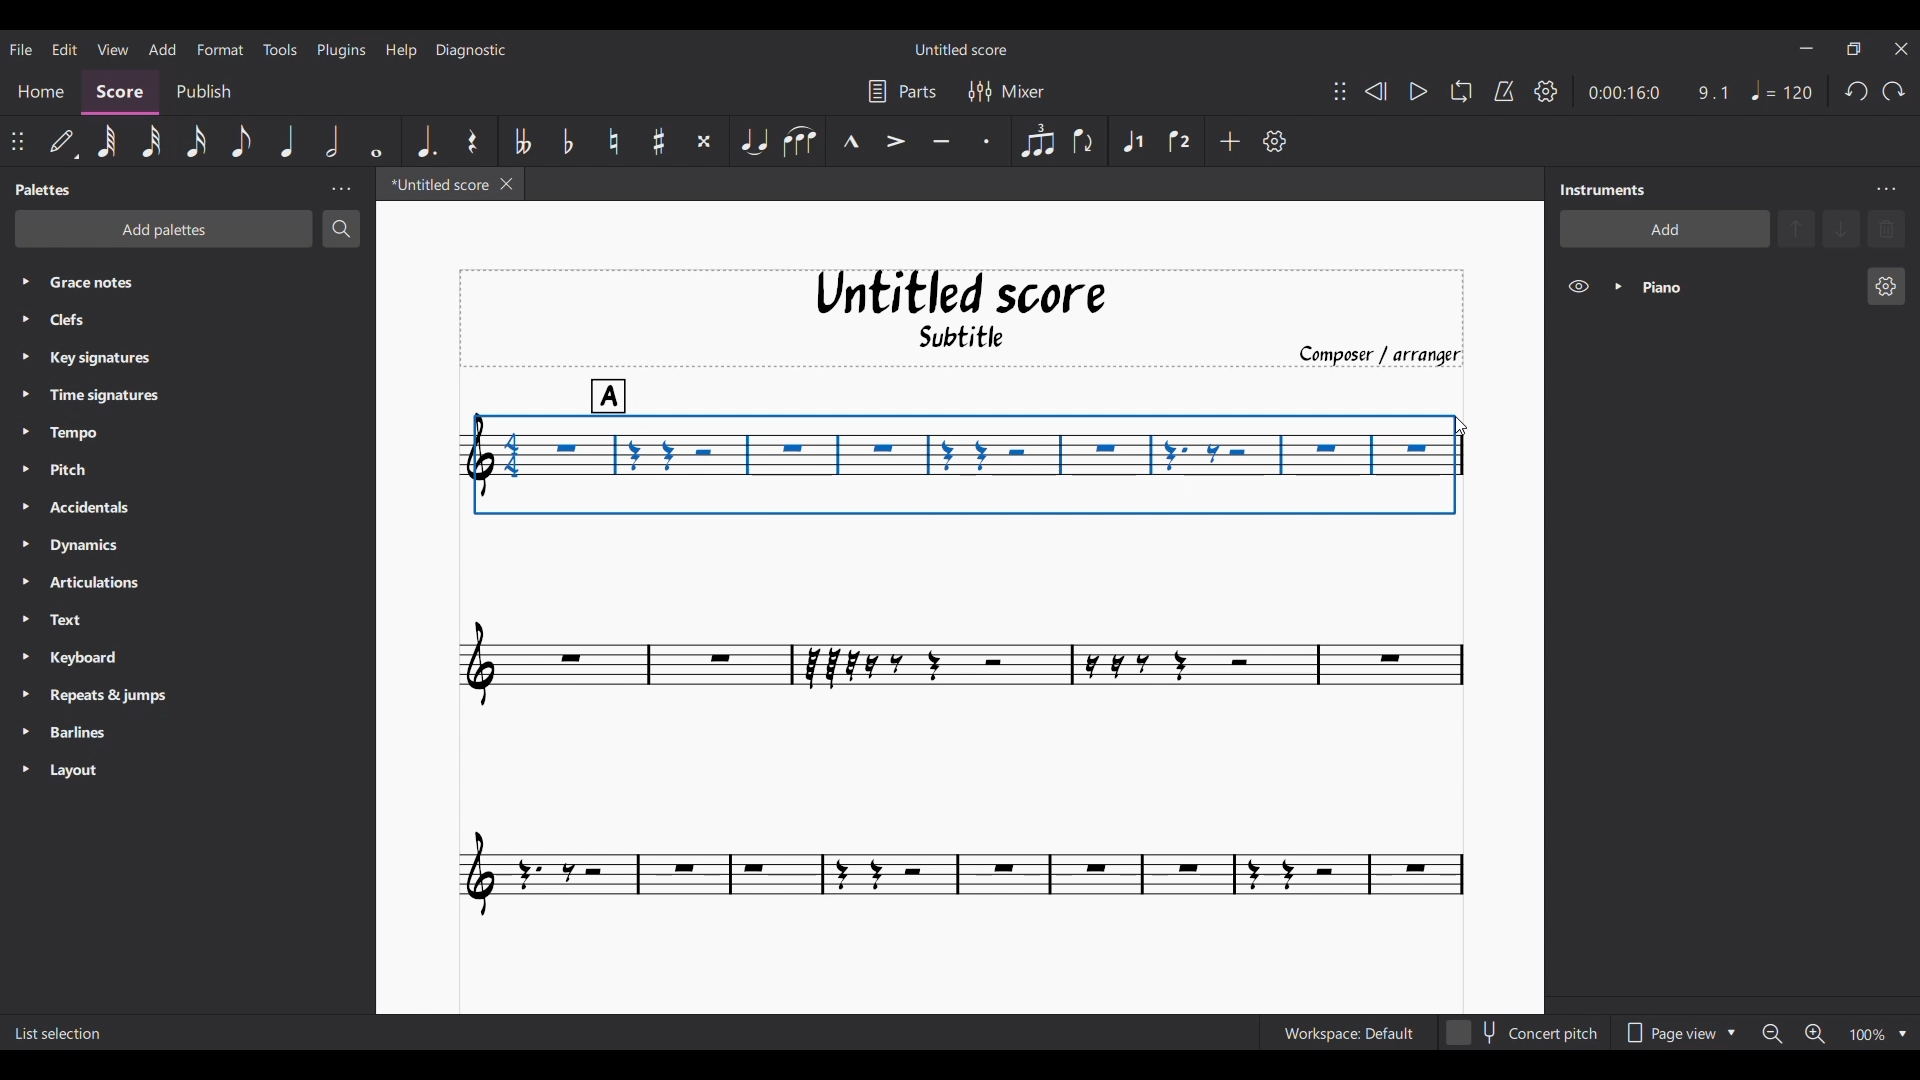 The width and height of the screenshot is (1920, 1080). What do you see at coordinates (164, 229) in the screenshot?
I see `Add palette` at bounding box center [164, 229].